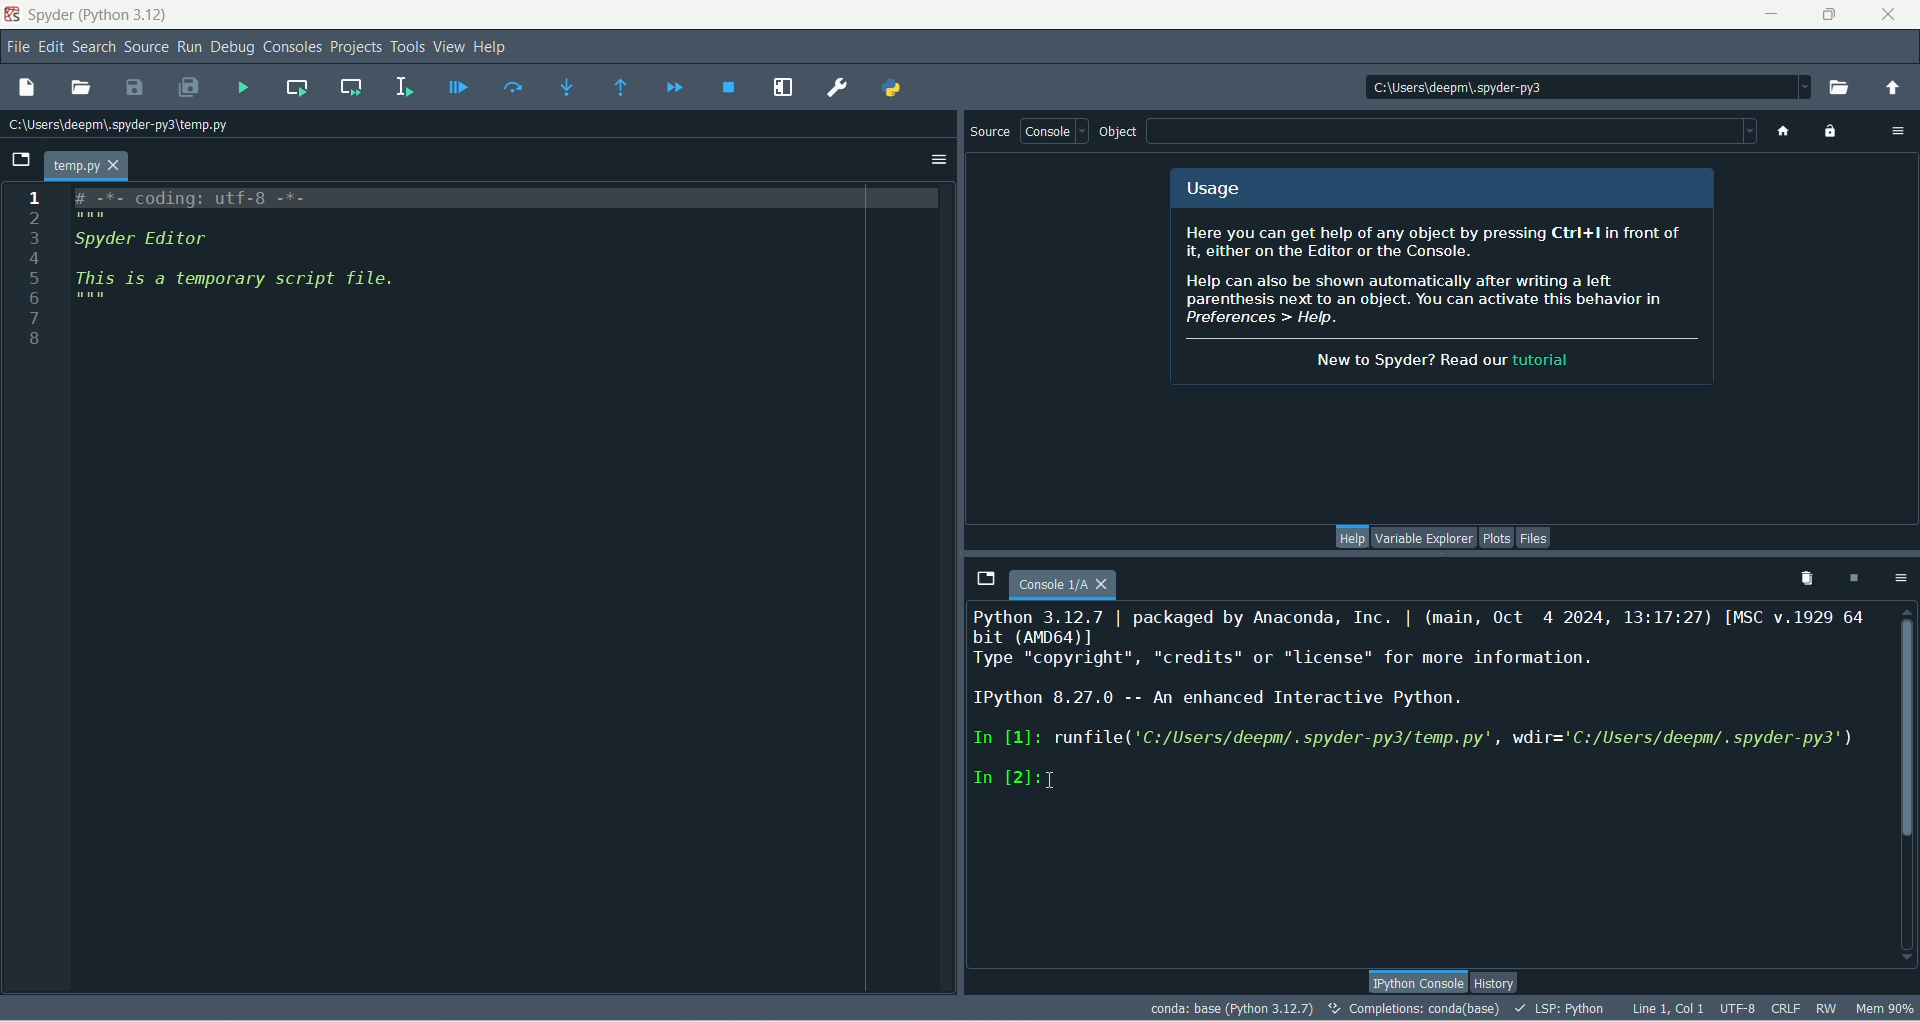 The image size is (1920, 1022). I want to click on preferences, so click(835, 89).